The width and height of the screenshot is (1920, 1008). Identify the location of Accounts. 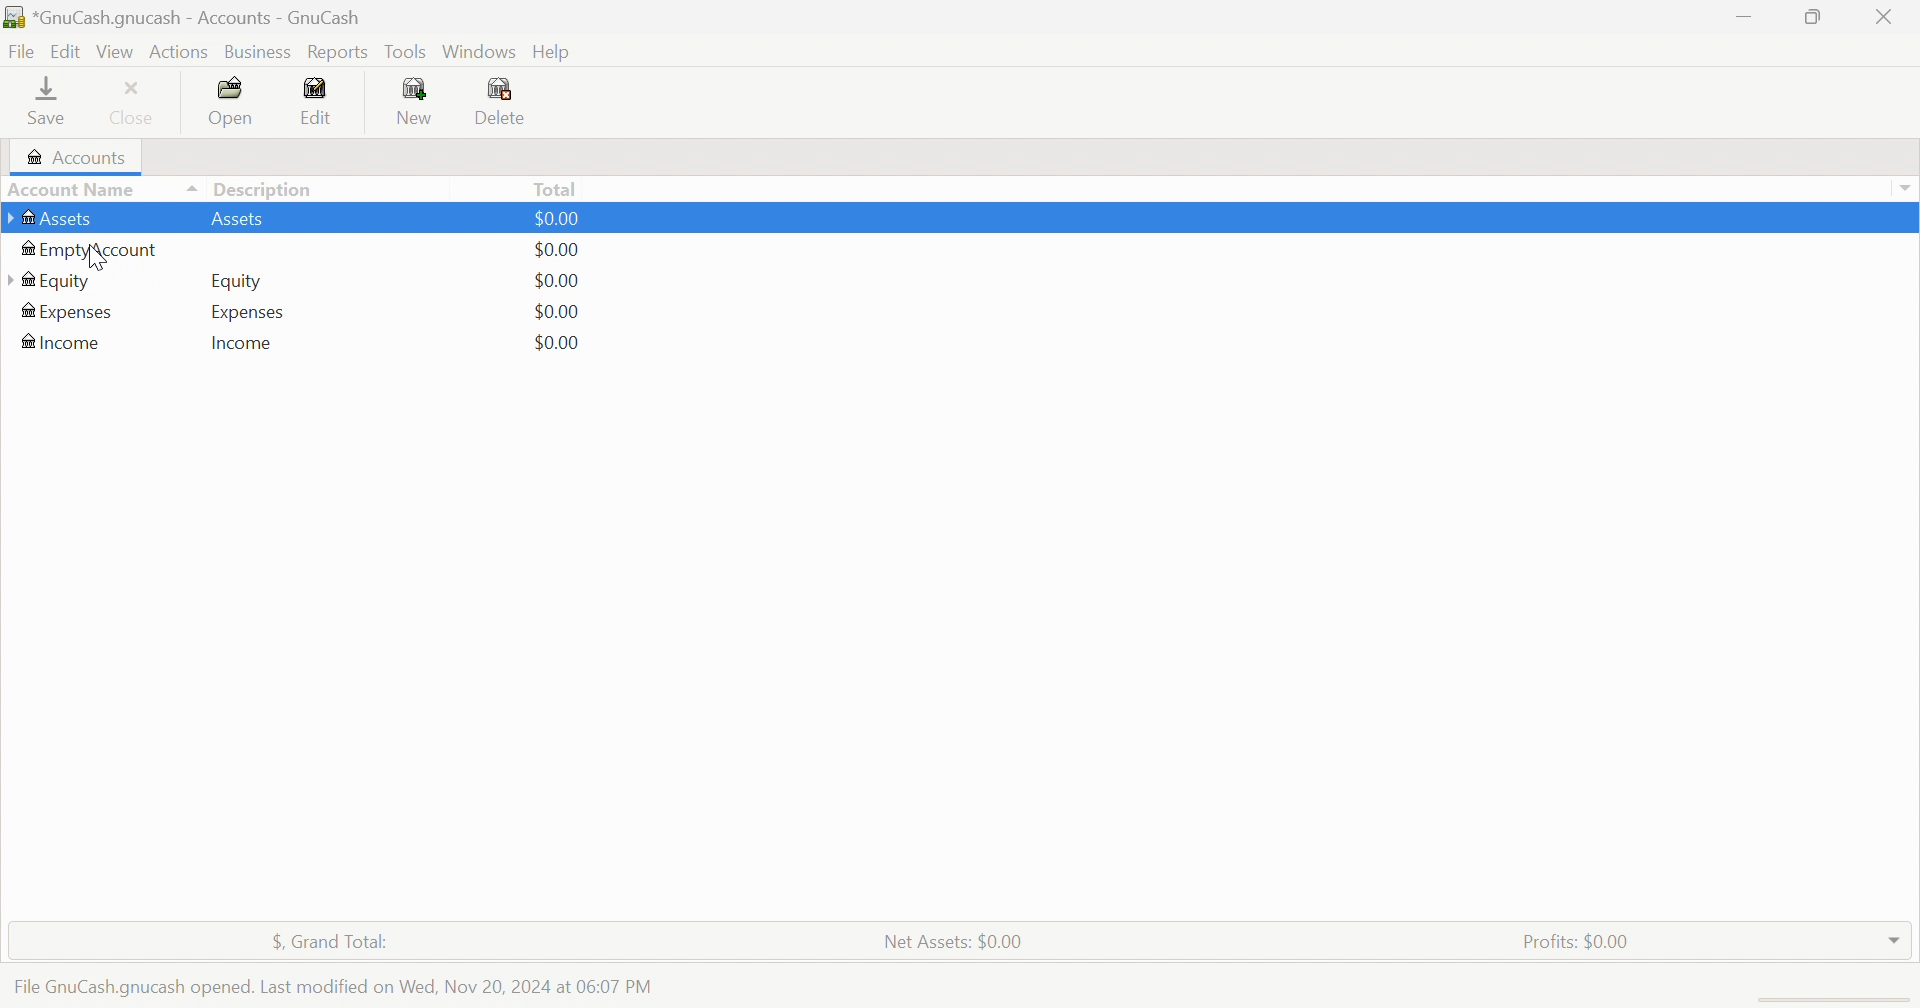
(75, 156).